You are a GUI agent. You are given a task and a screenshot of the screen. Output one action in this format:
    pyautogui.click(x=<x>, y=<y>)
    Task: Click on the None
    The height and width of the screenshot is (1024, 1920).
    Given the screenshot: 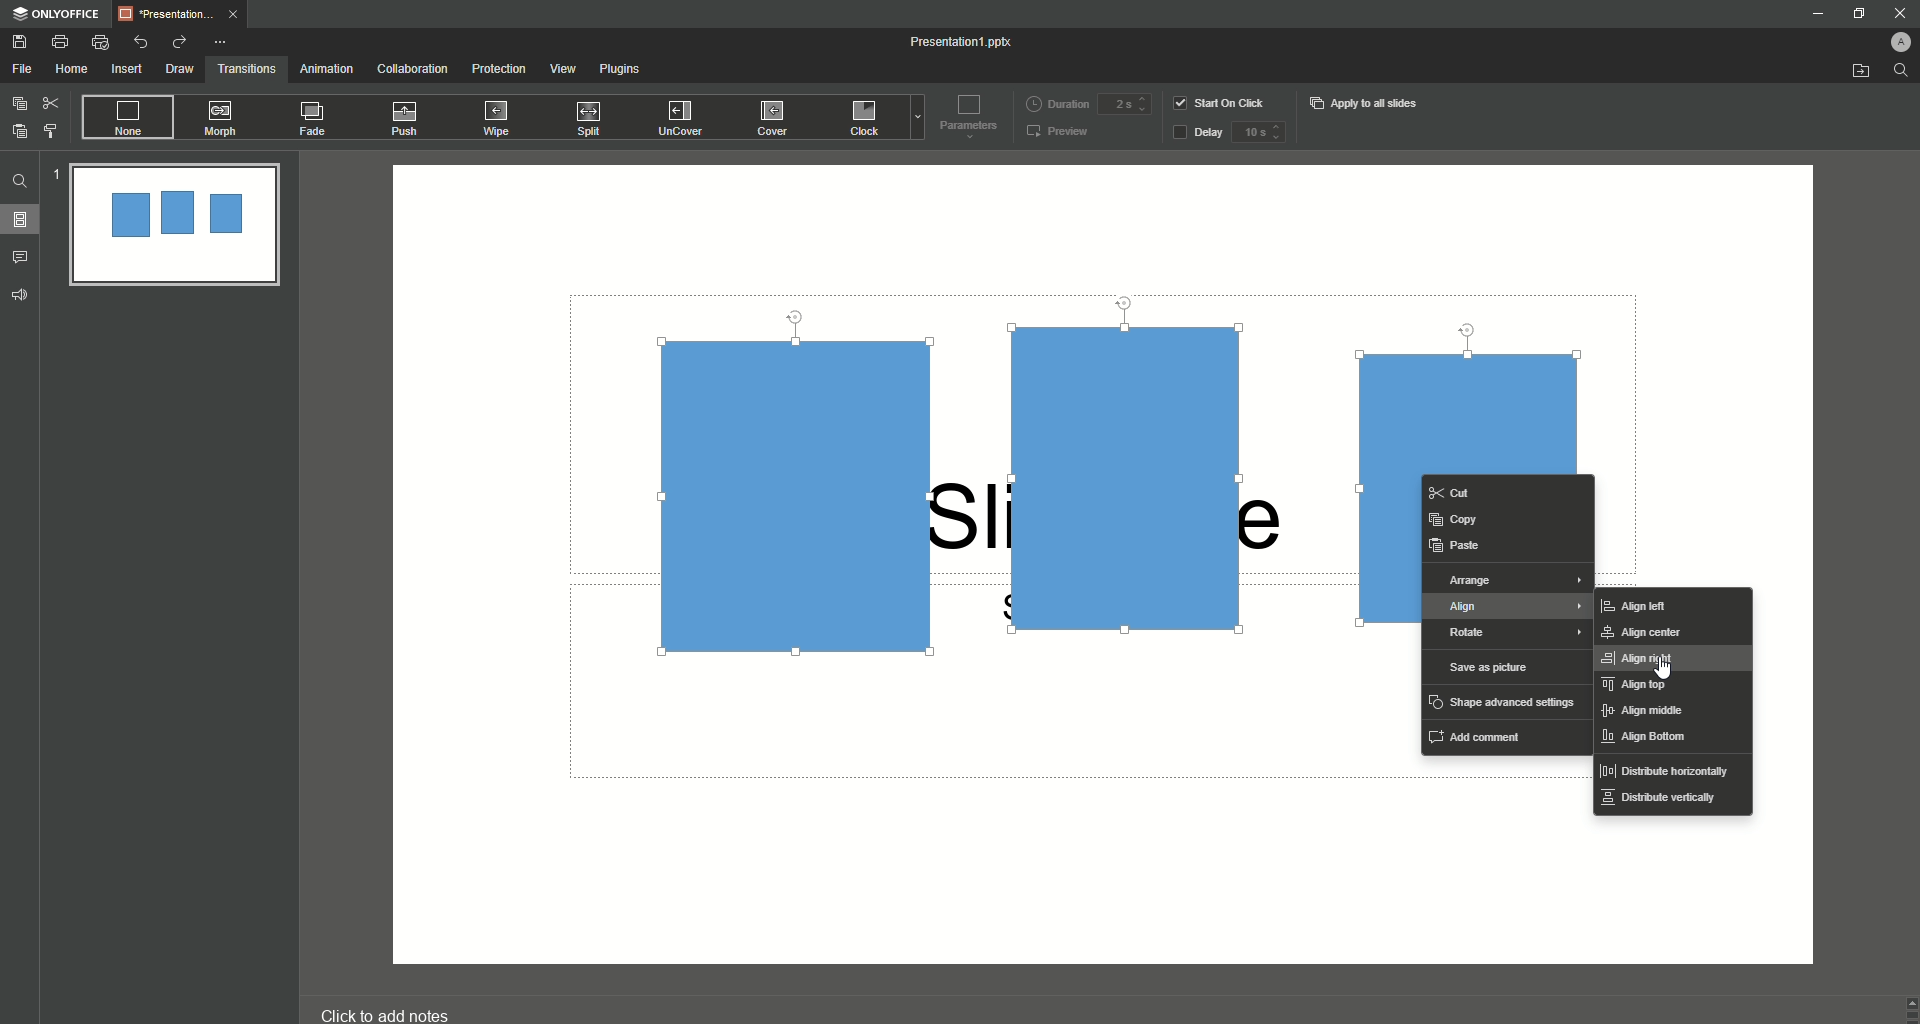 What is the action you would take?
    pyautogui.click(x=126, y=118)
    